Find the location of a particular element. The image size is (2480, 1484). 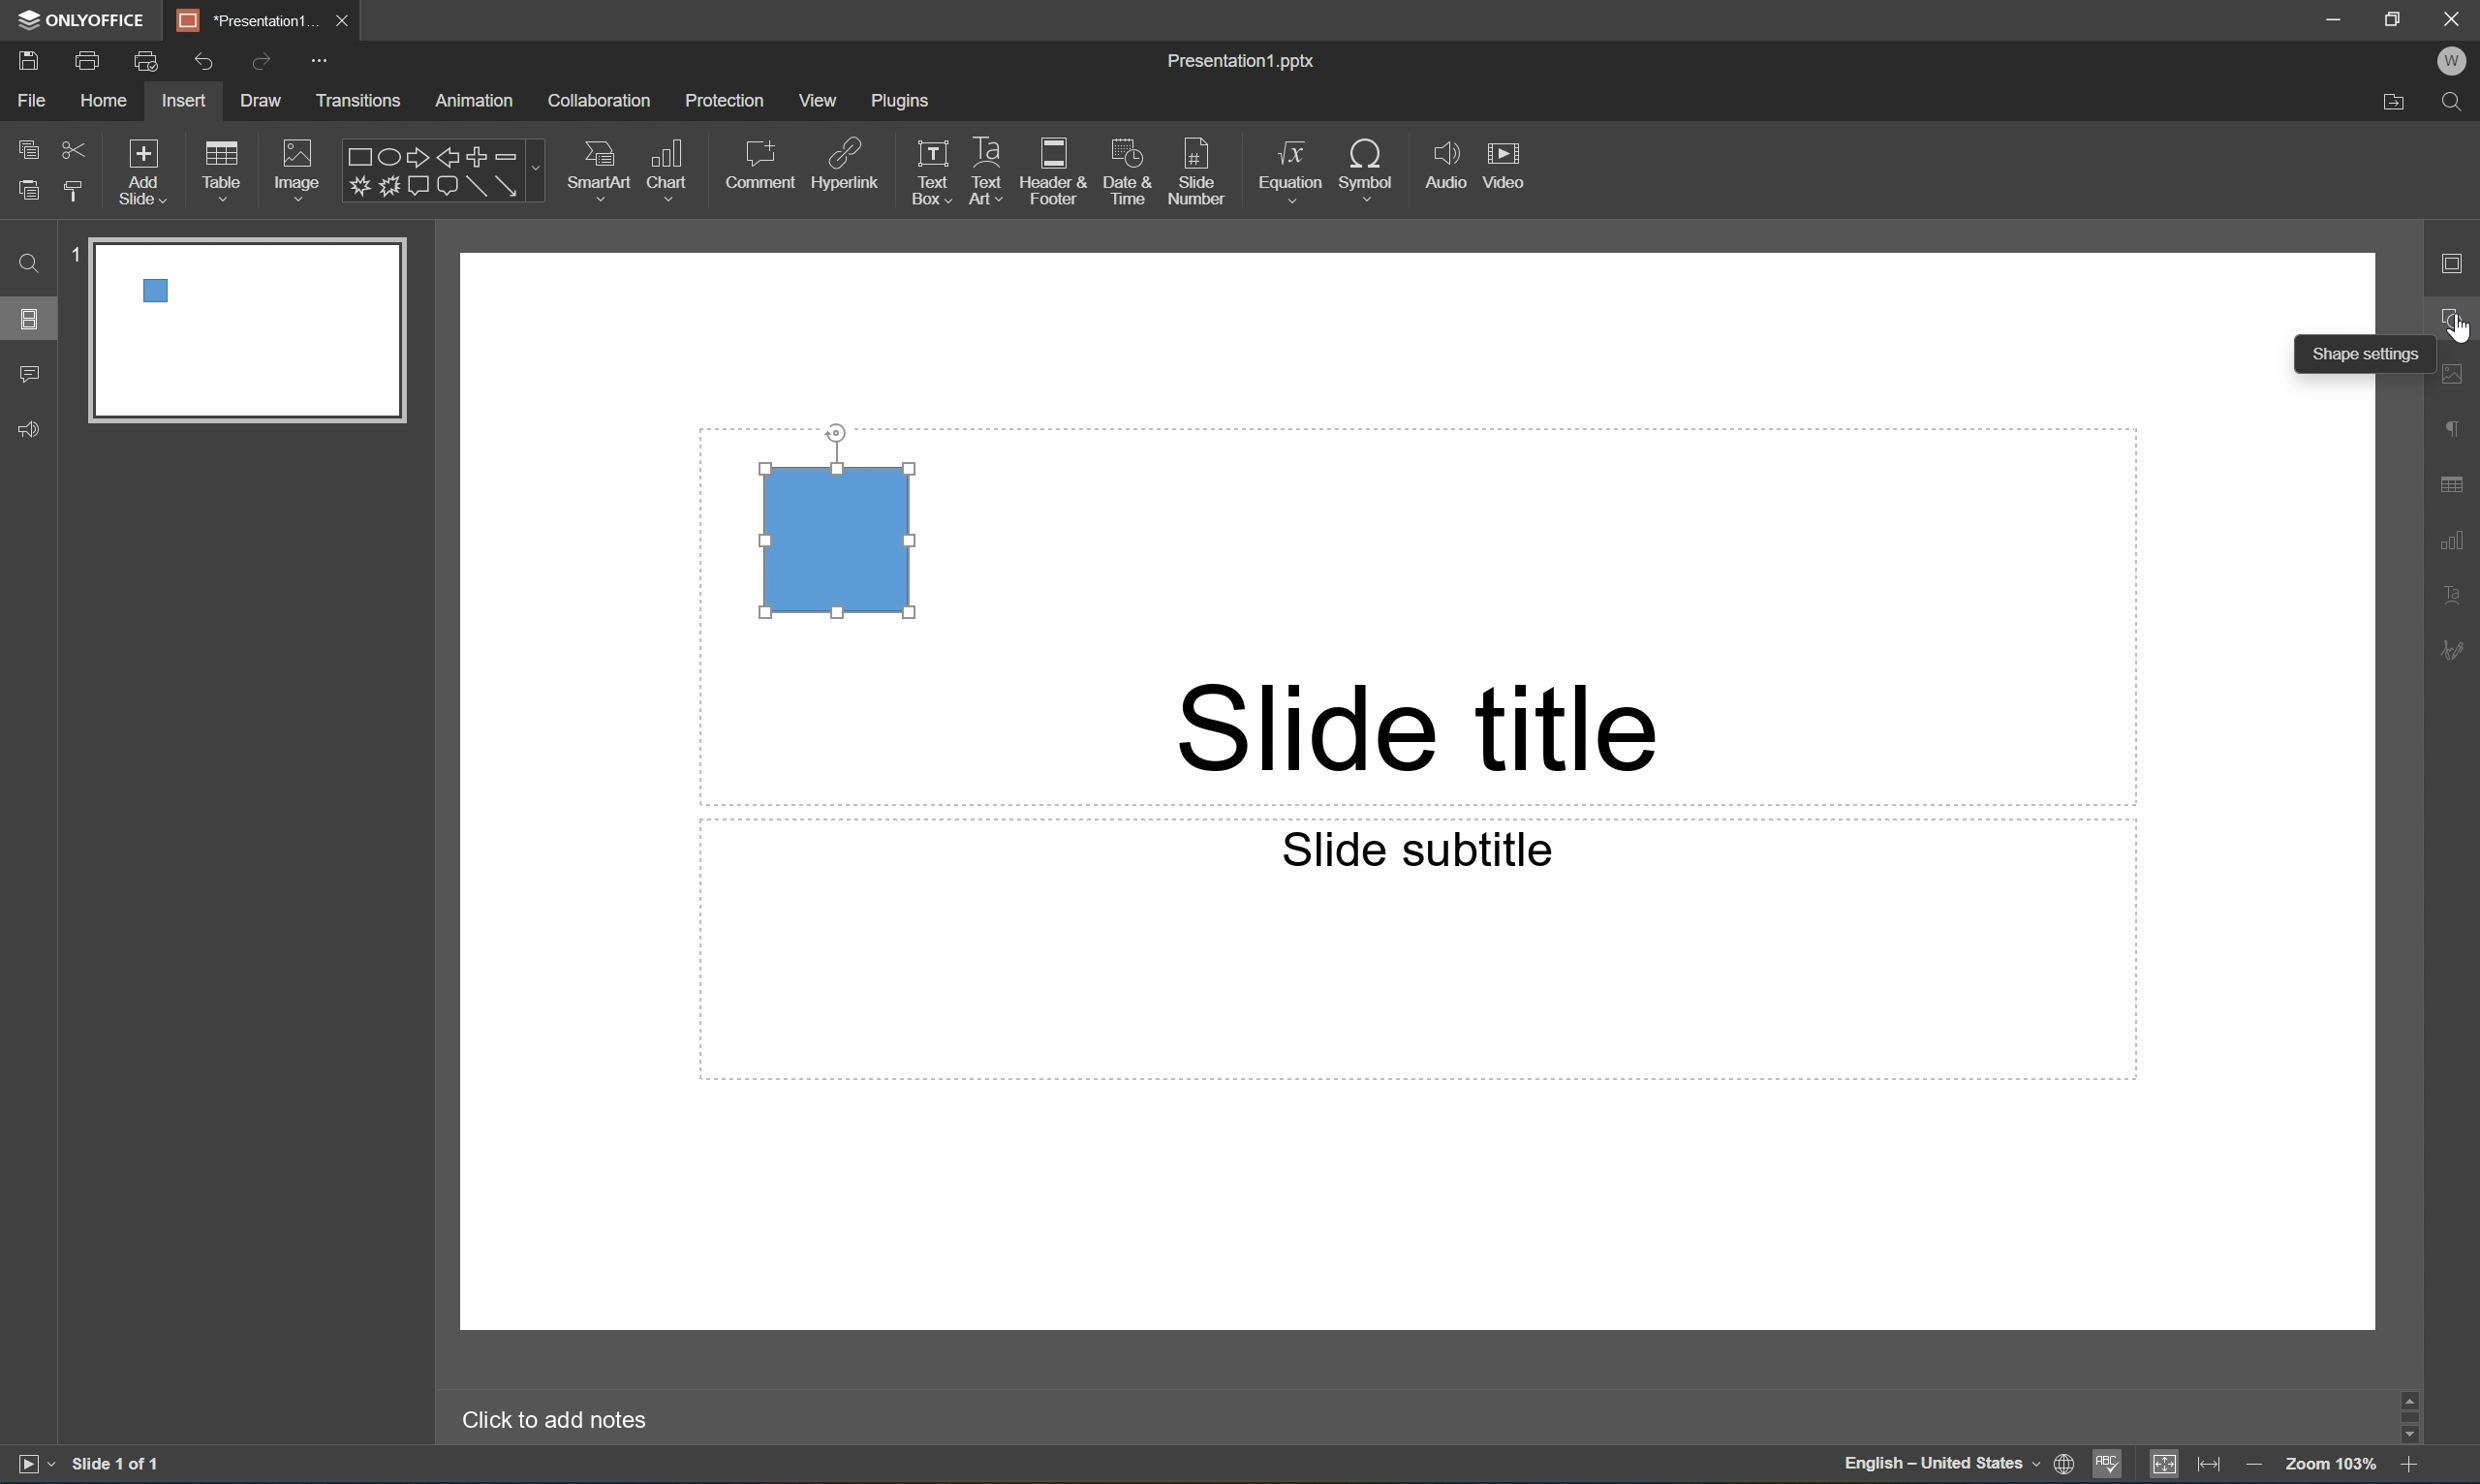

Slide settings is located at coordinates (2460, 262).